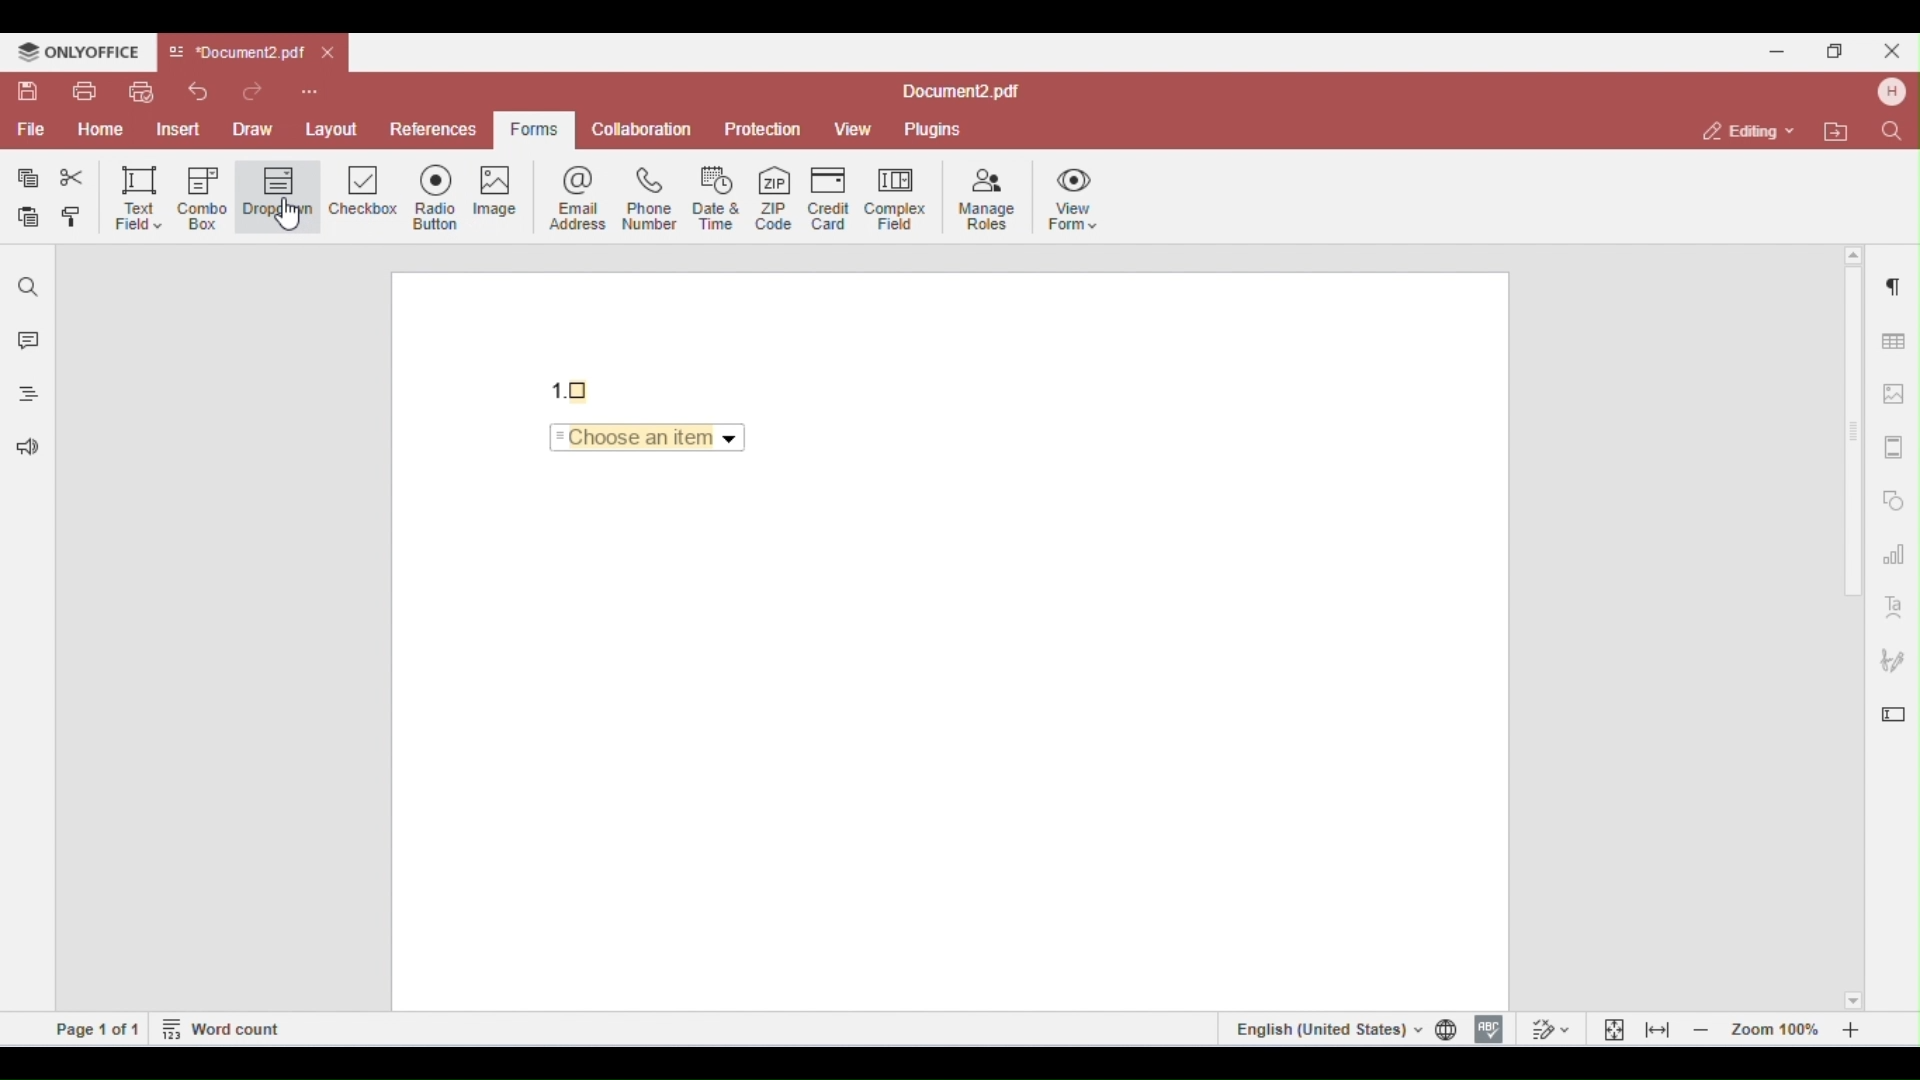  What do you see at coordinates (1891, 338) in the screenshot?
I see `table settings` at bounding box center [1891, 338].